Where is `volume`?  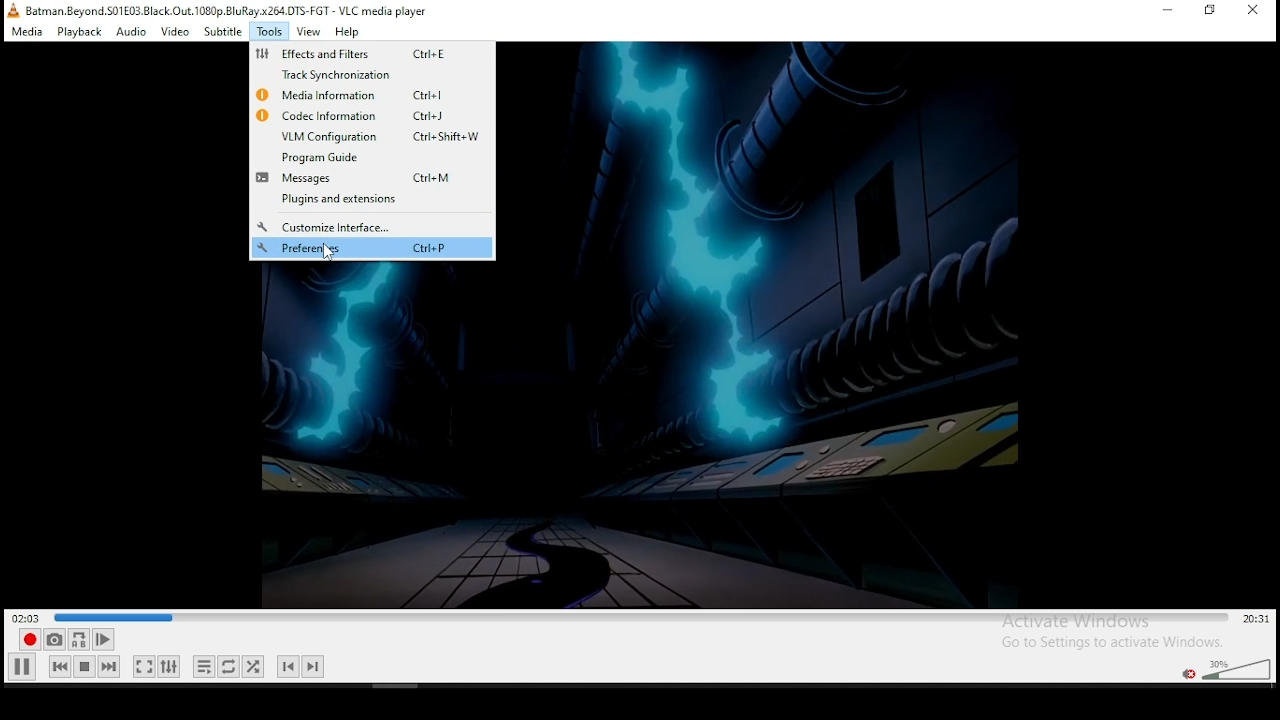 volume is located at coordinates (1235, 667).